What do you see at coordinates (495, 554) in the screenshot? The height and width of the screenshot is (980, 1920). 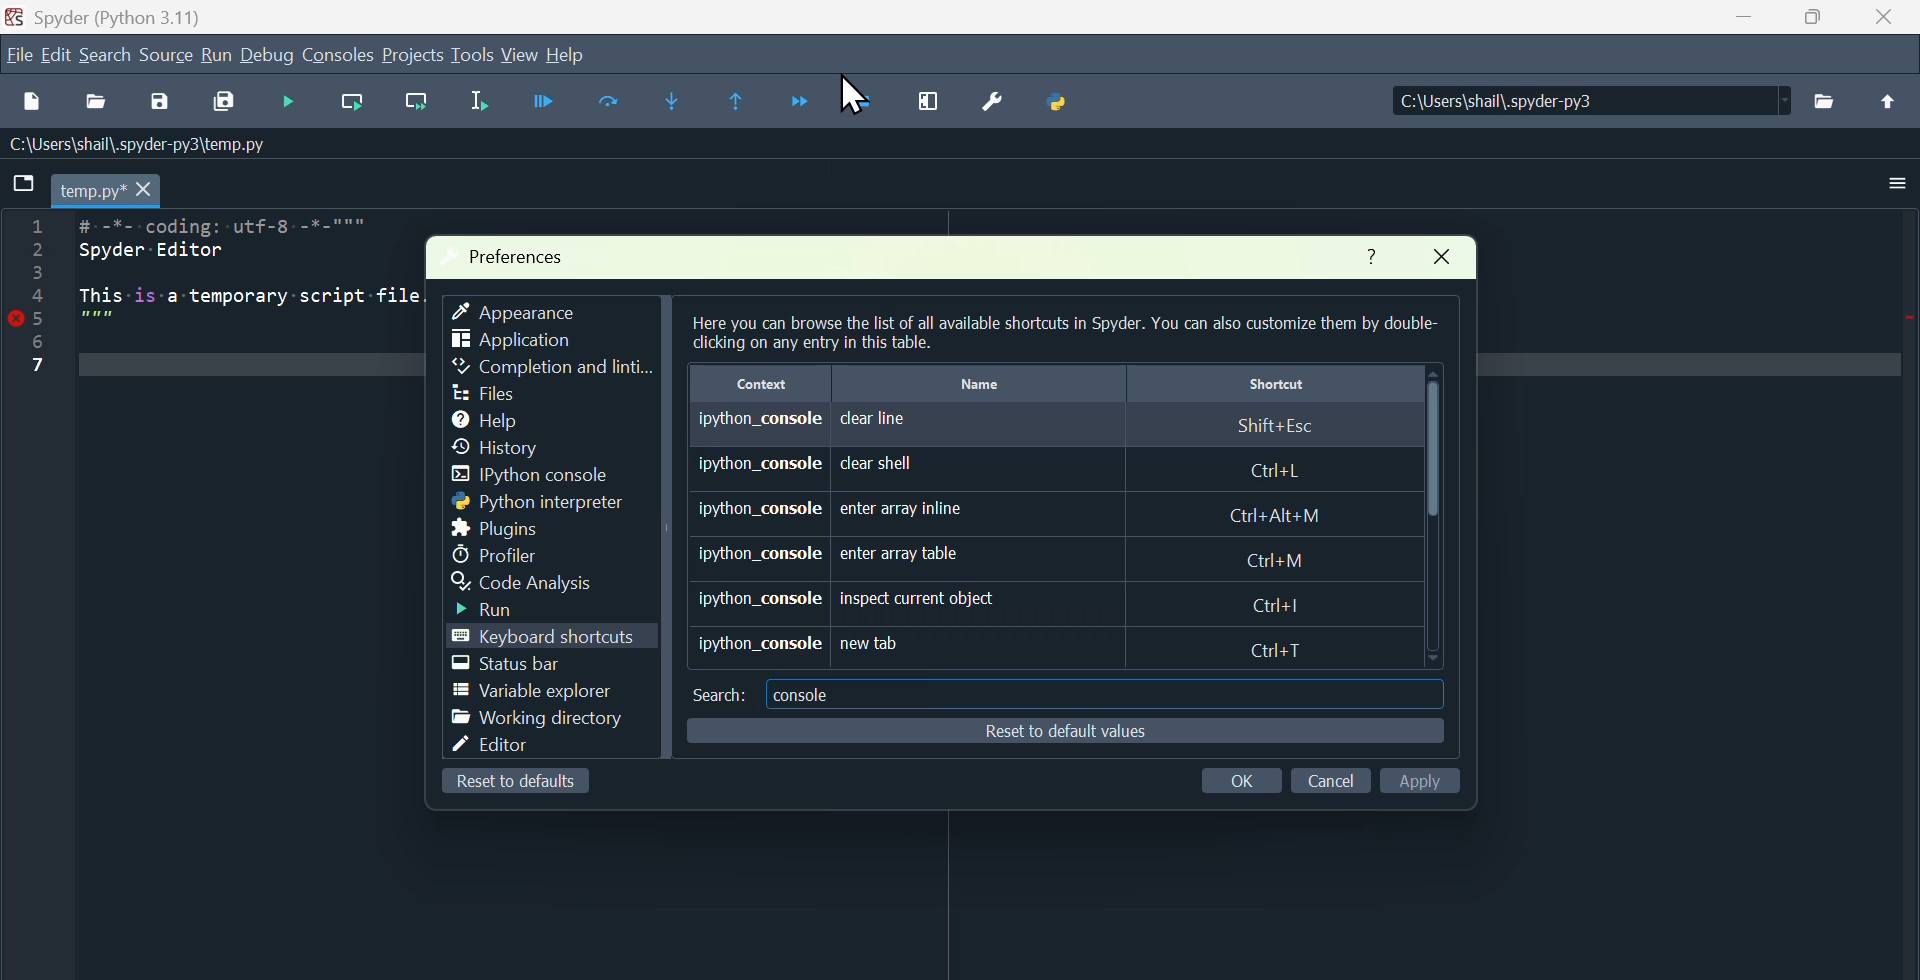 I see `Profiler` at bounding box center [495, 554].